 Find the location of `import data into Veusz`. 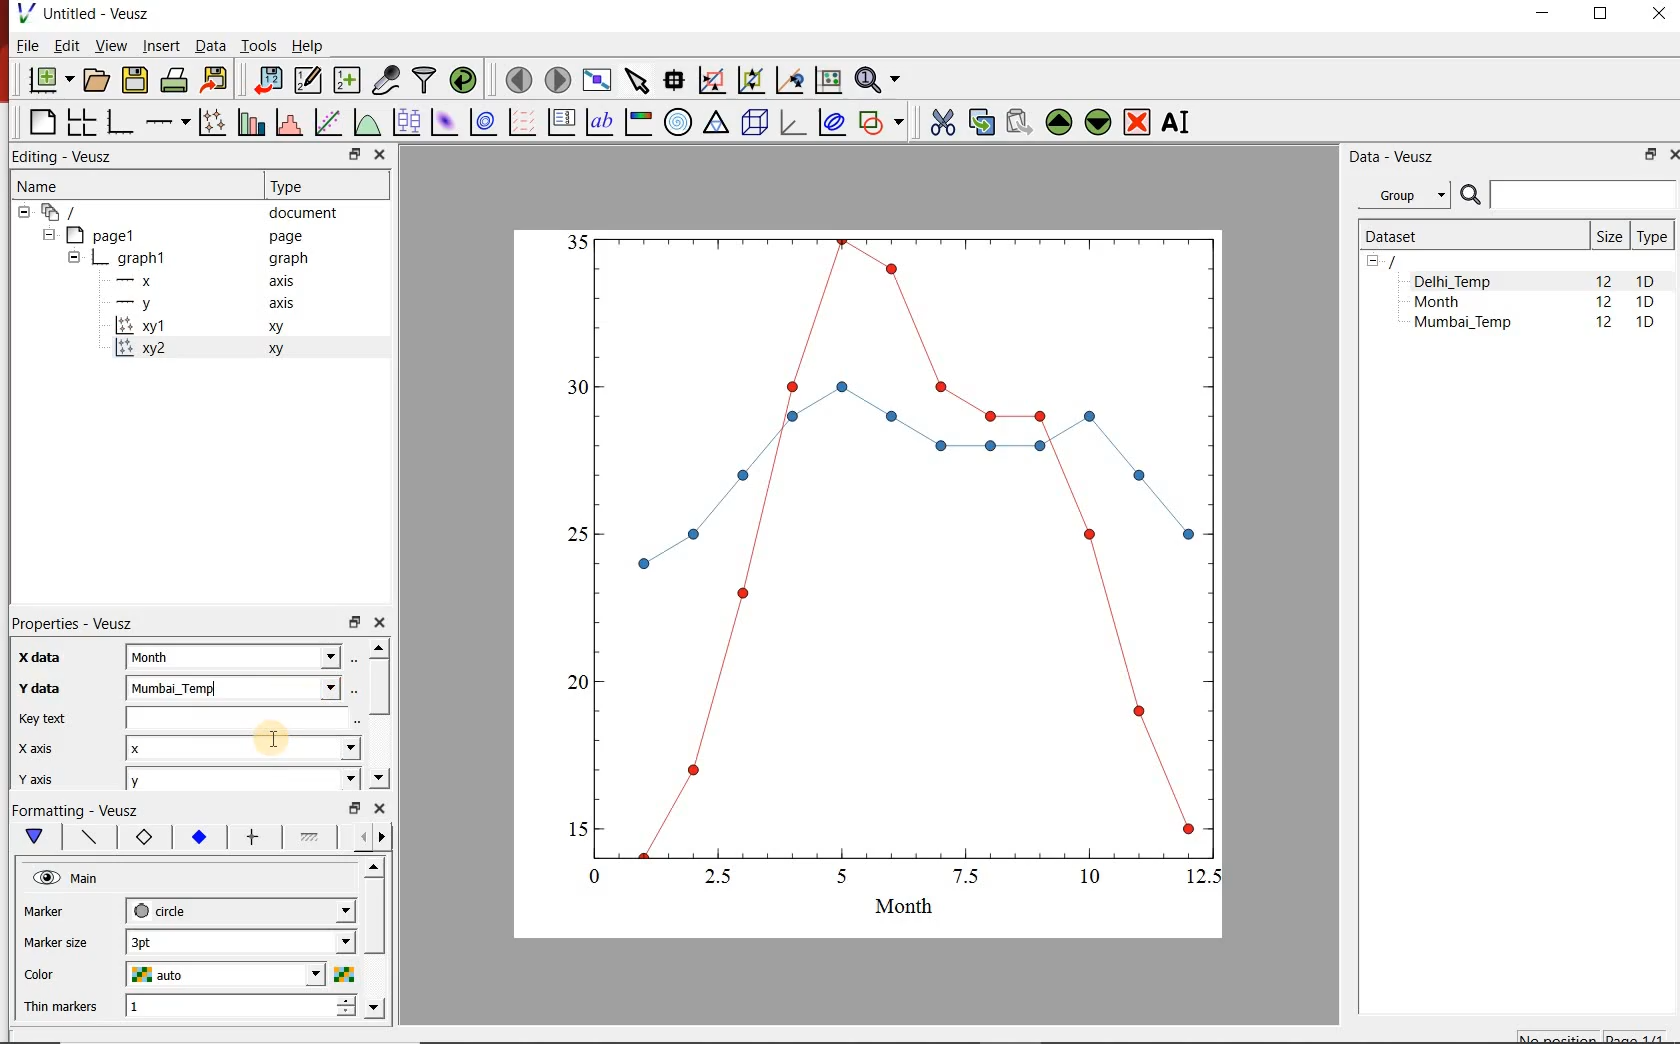

import data into Veusz is located at coordinates (266, 81).